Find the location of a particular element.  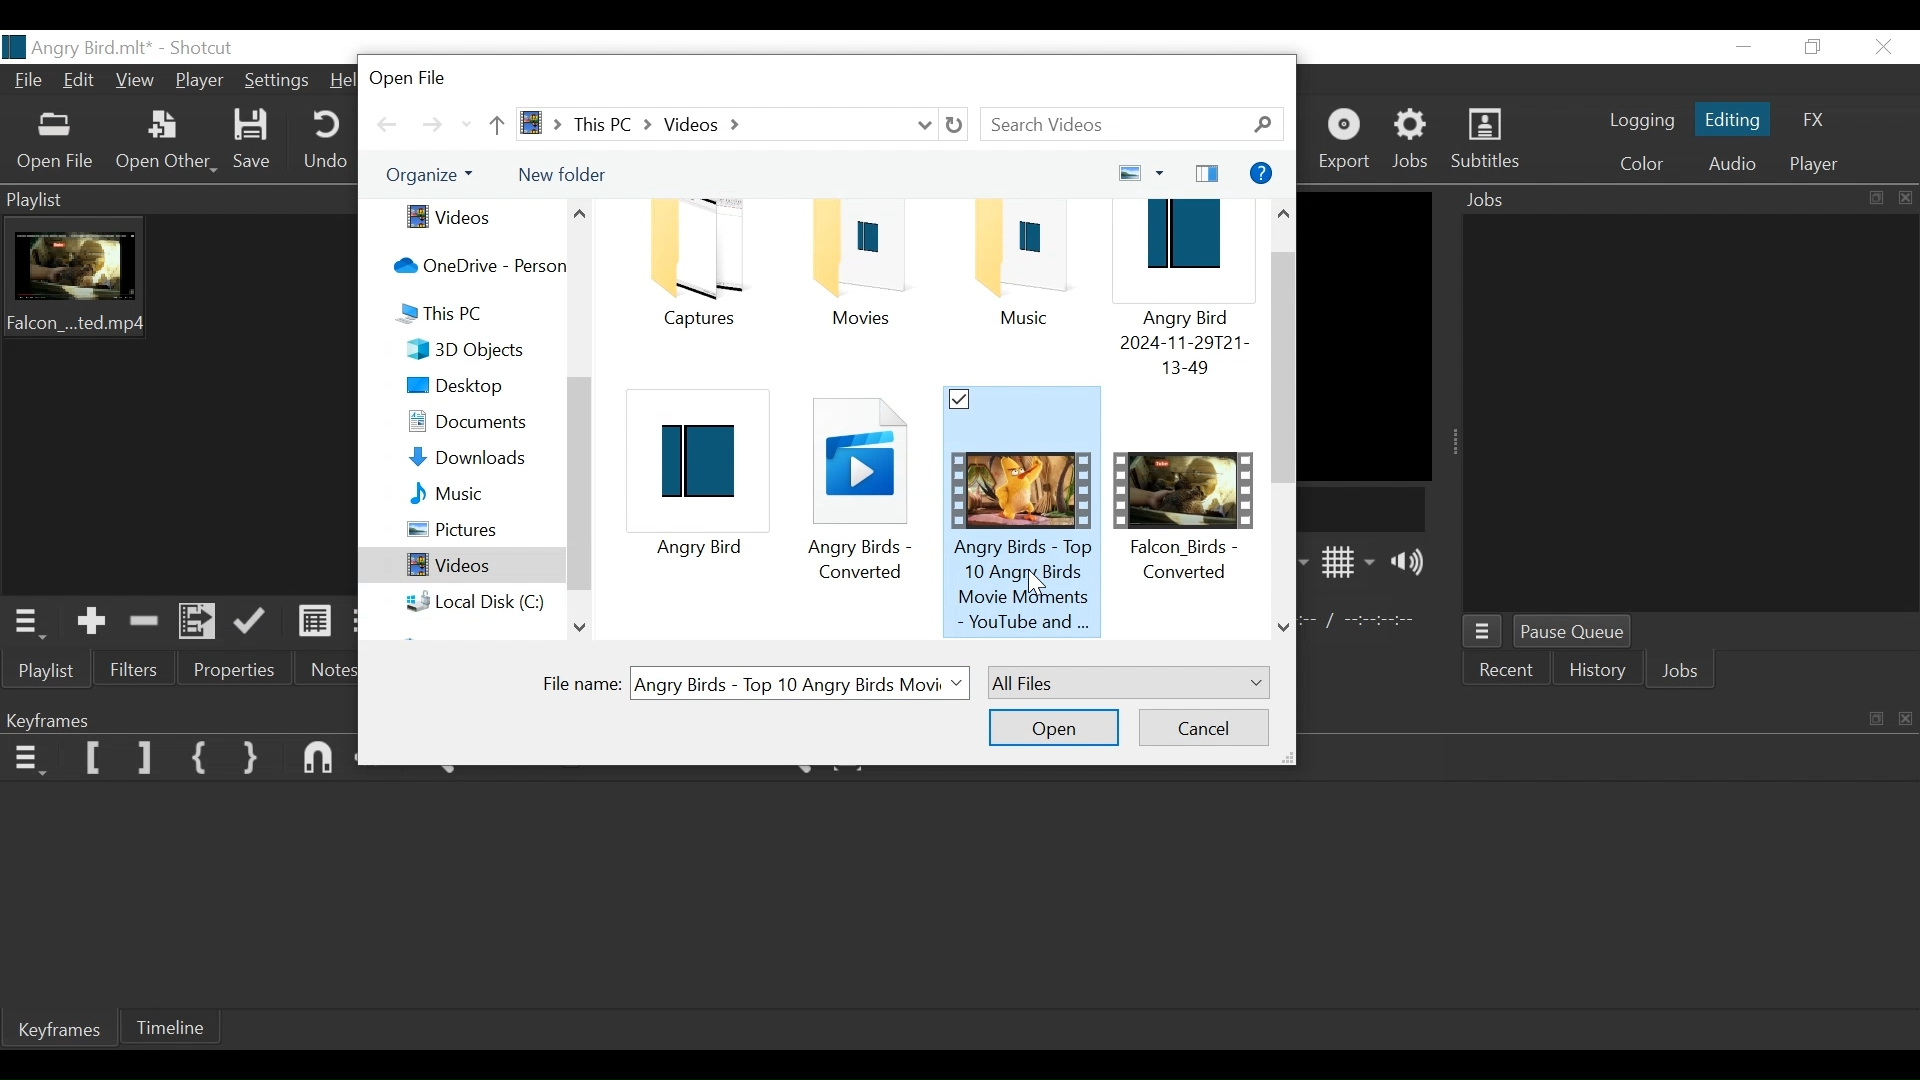

Folder is located at coordinates (698, 297).